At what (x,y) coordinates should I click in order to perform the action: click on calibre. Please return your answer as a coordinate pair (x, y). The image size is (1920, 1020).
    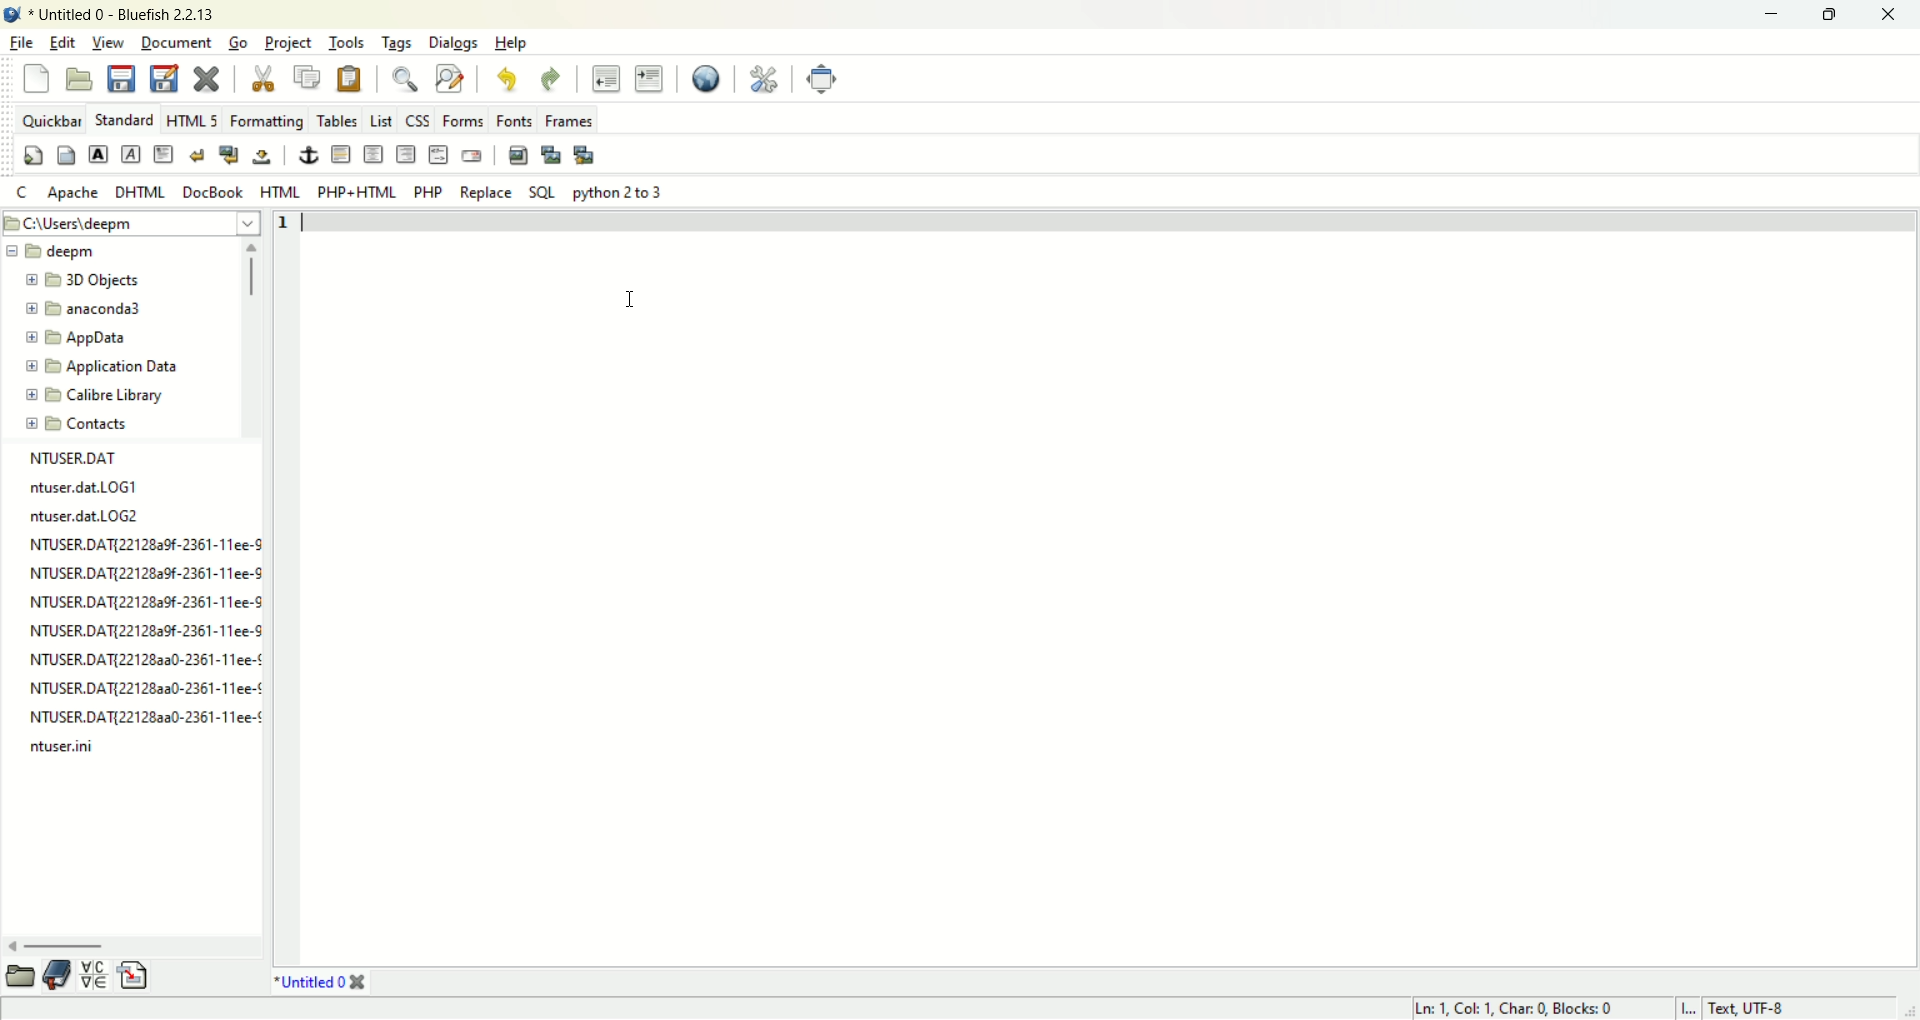
    Looking at the image, I should click on (97, 399).